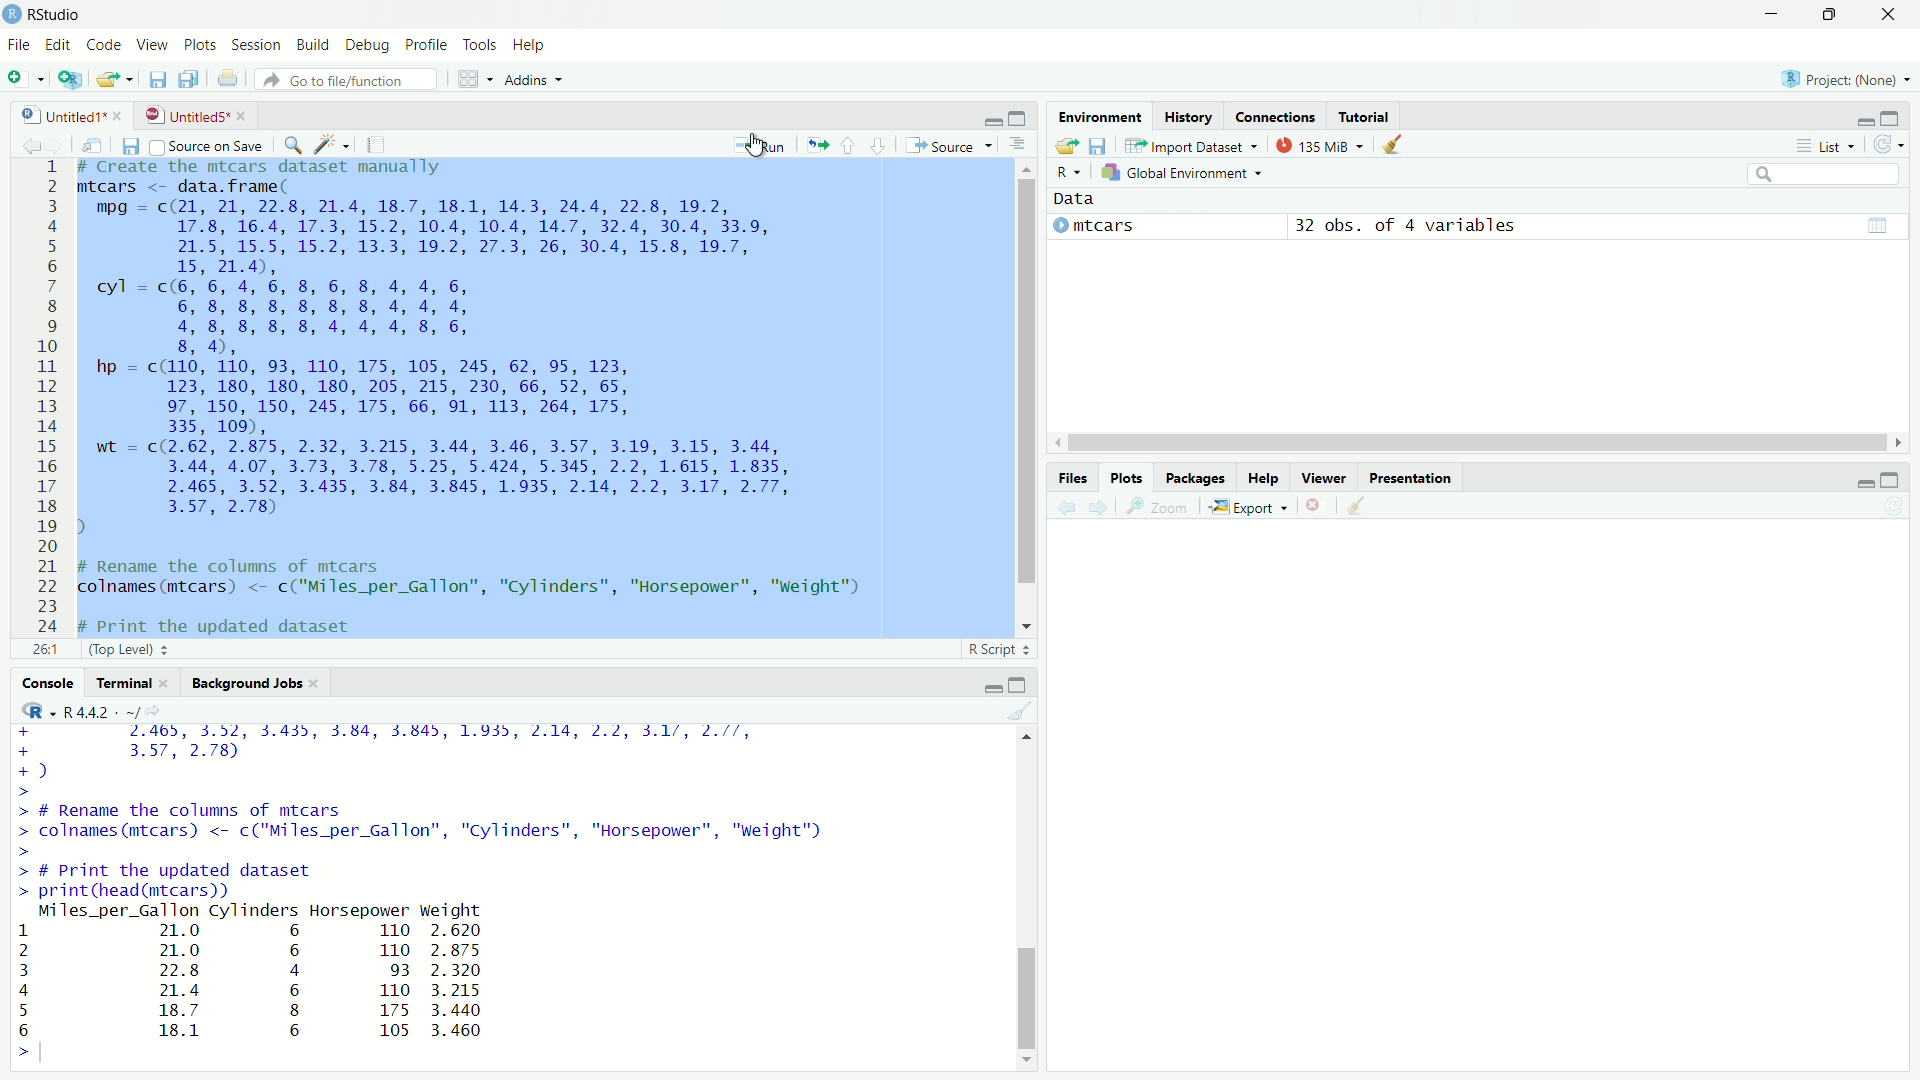  I want to click on scroll bar, so click(1015, 395).